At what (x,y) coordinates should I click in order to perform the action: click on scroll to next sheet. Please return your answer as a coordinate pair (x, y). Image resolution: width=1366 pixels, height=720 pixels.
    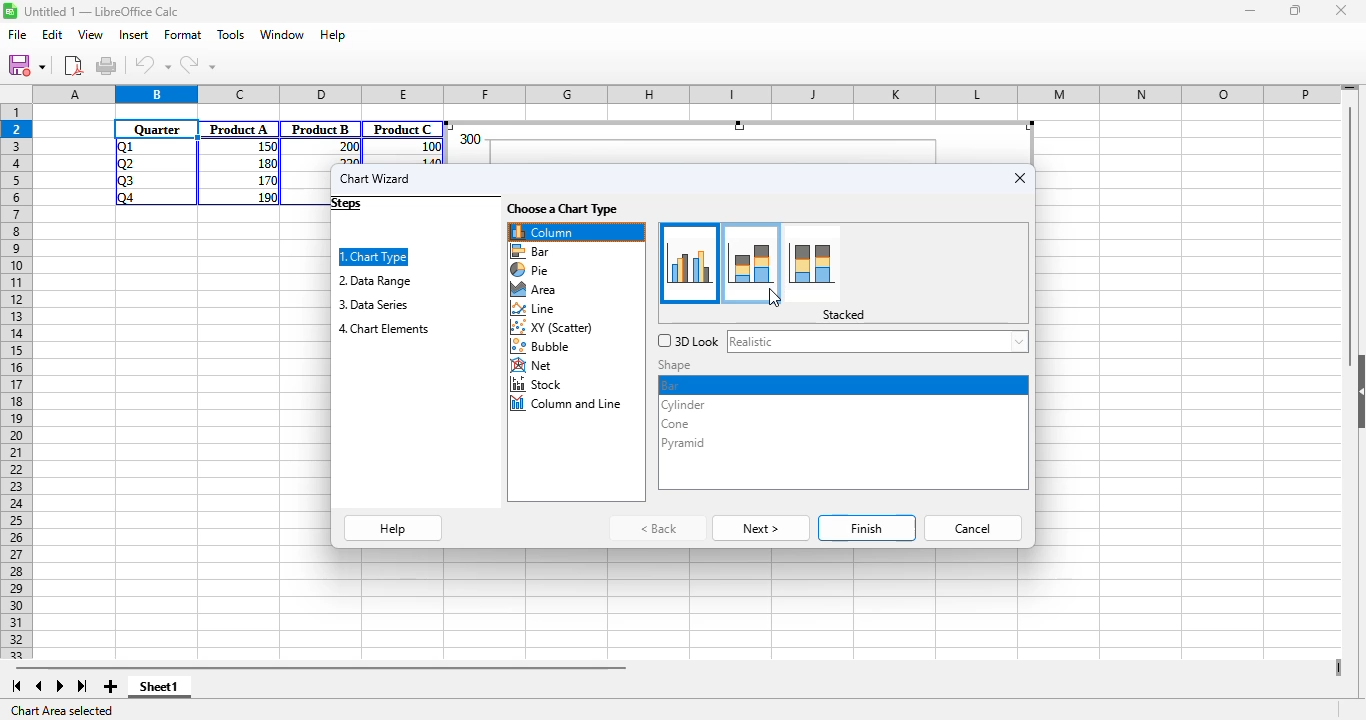
    Looking at the image, I should click on (60, 686).